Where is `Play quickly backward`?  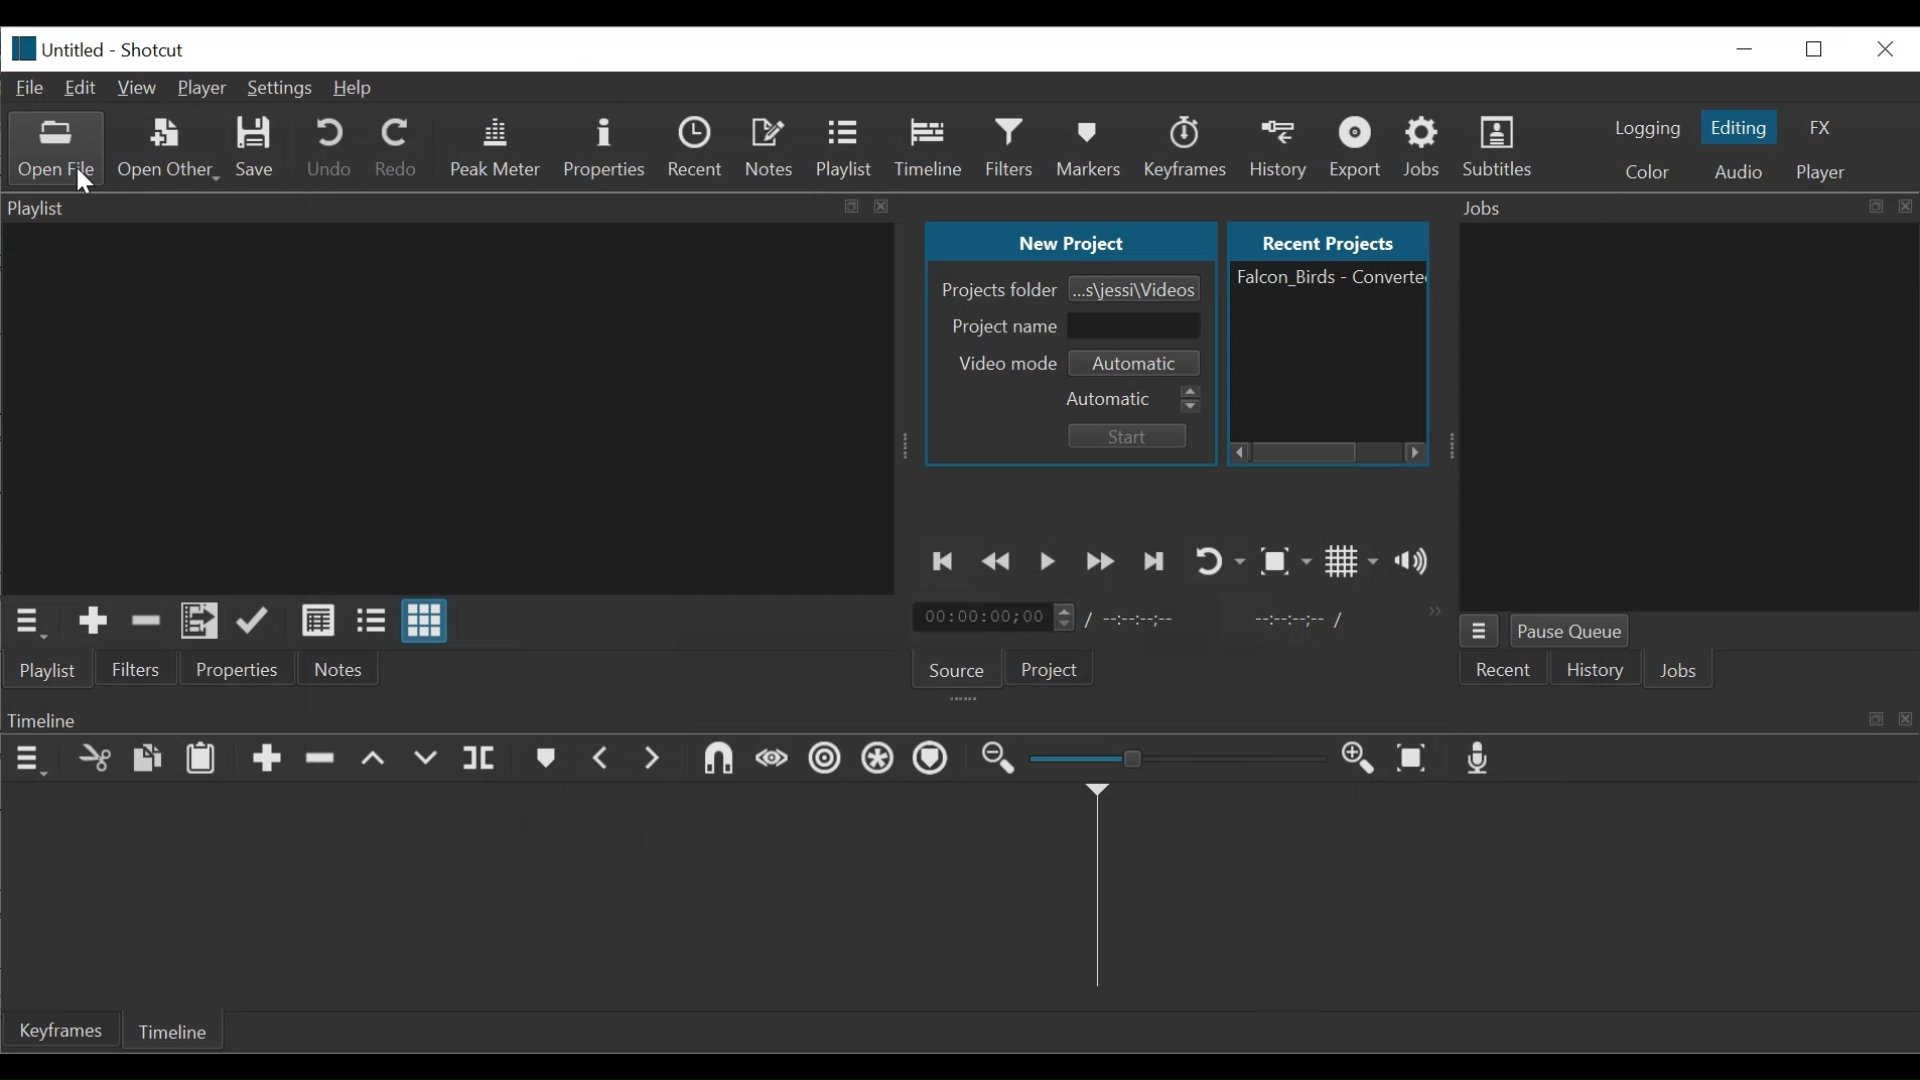 Play quickly backward is located at coordinates (999, 563).